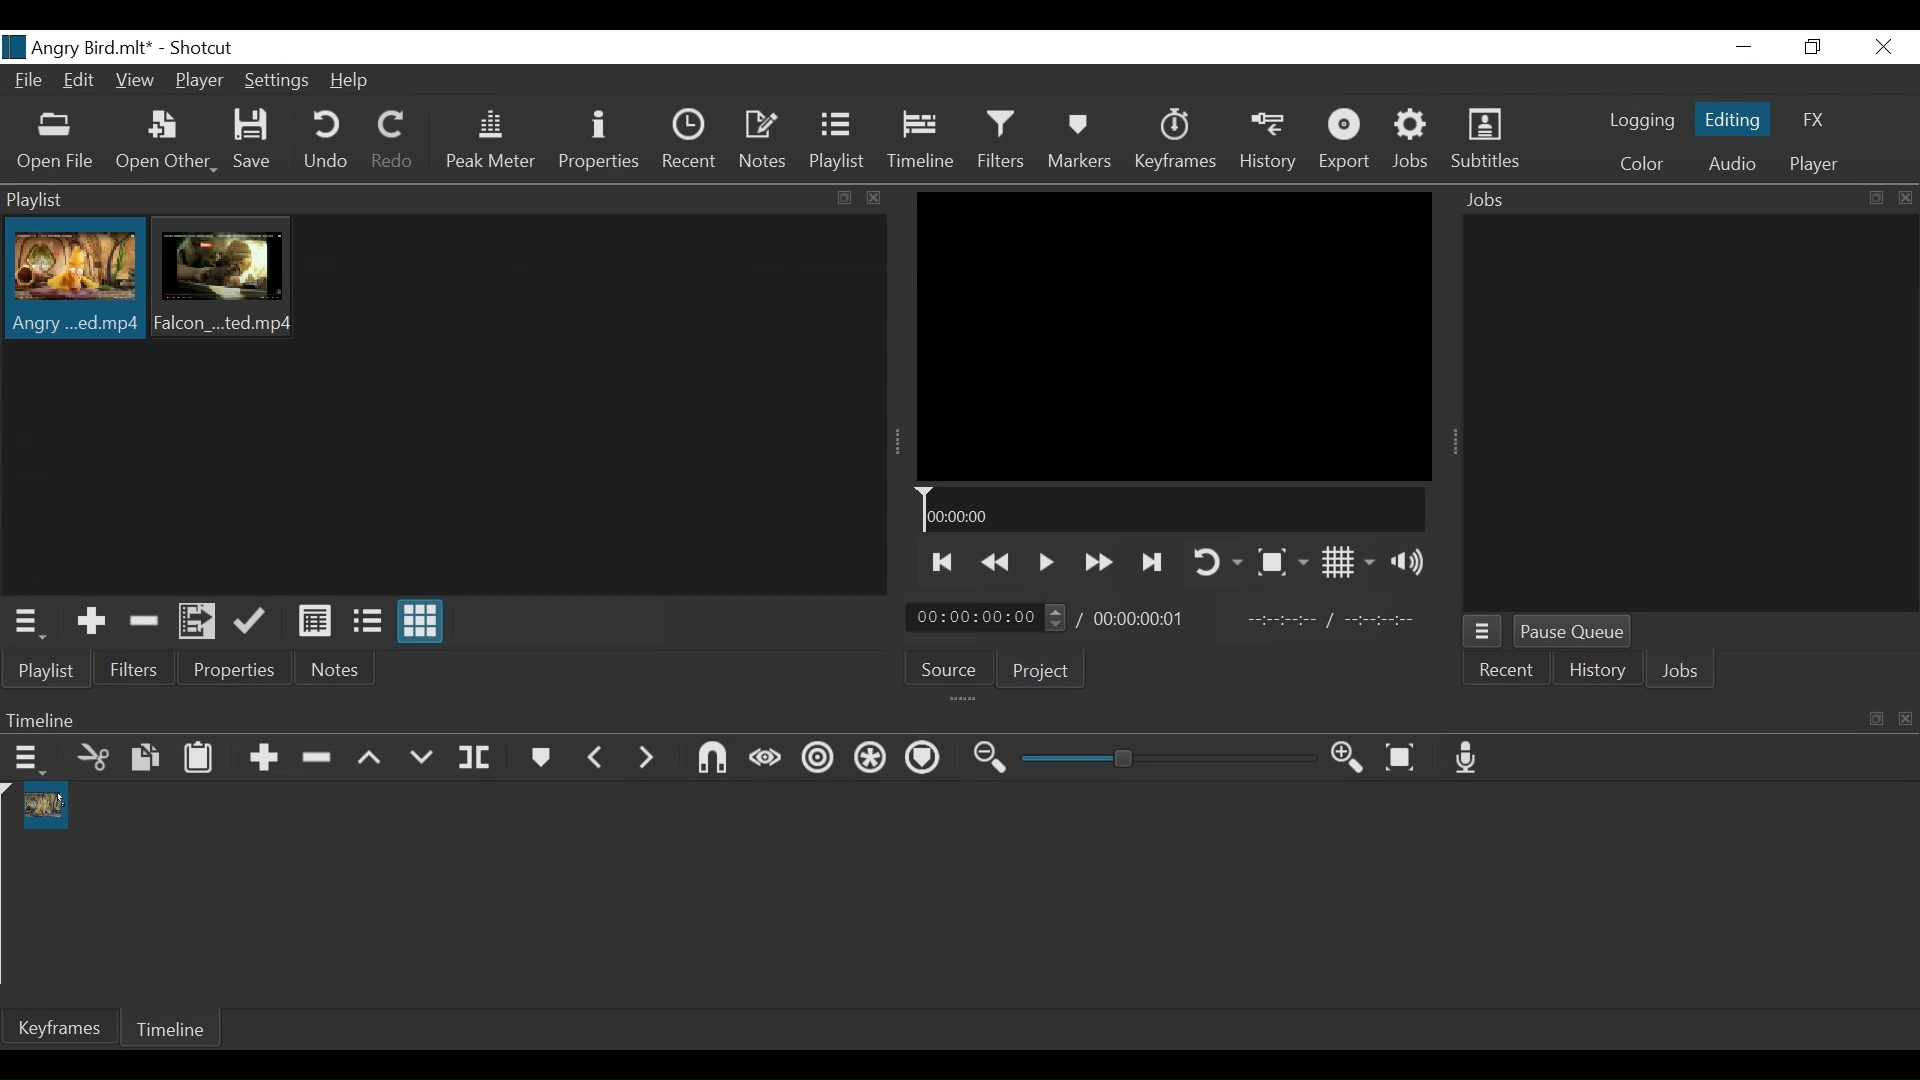  What do you see at coordinates (337, 669) in the screenshot?
I see `Notes` at bounding box center [337, 669].